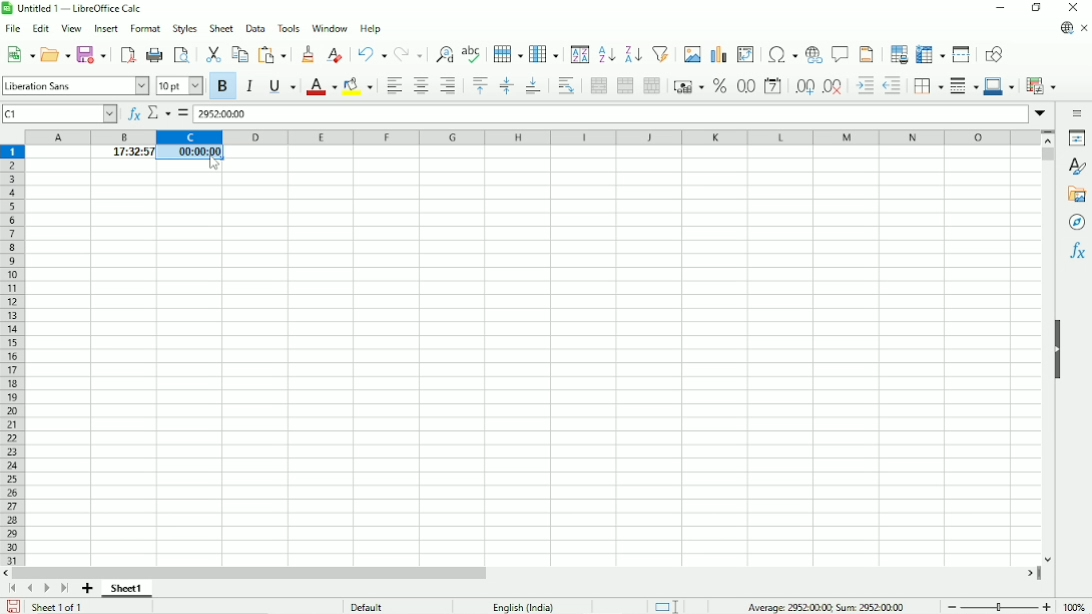 The height and width of the screenshot is (614, 1092). I want to click on Copy, so click(240, 54).